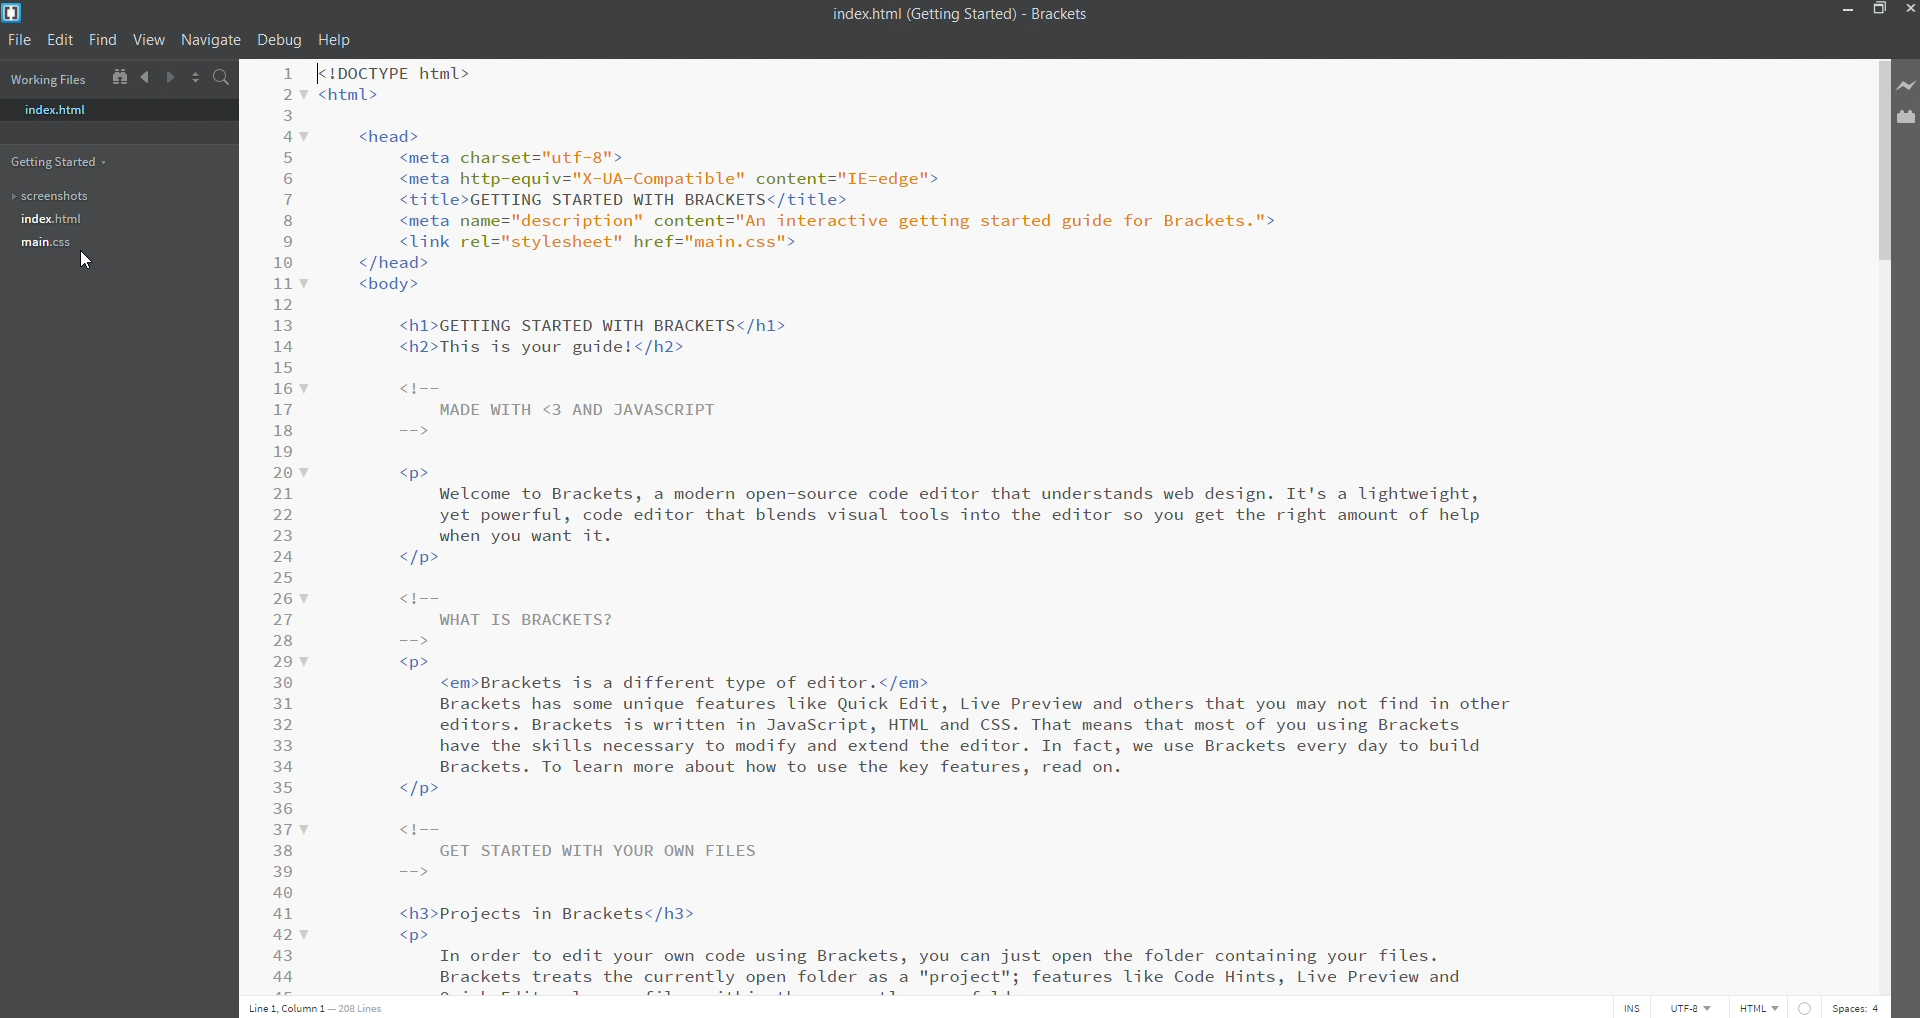 The width and height of the screenshot is (1920, 1018). Describe the element at coordinates (1907, 119) in the screenshot. I see `extension manager` at that location.